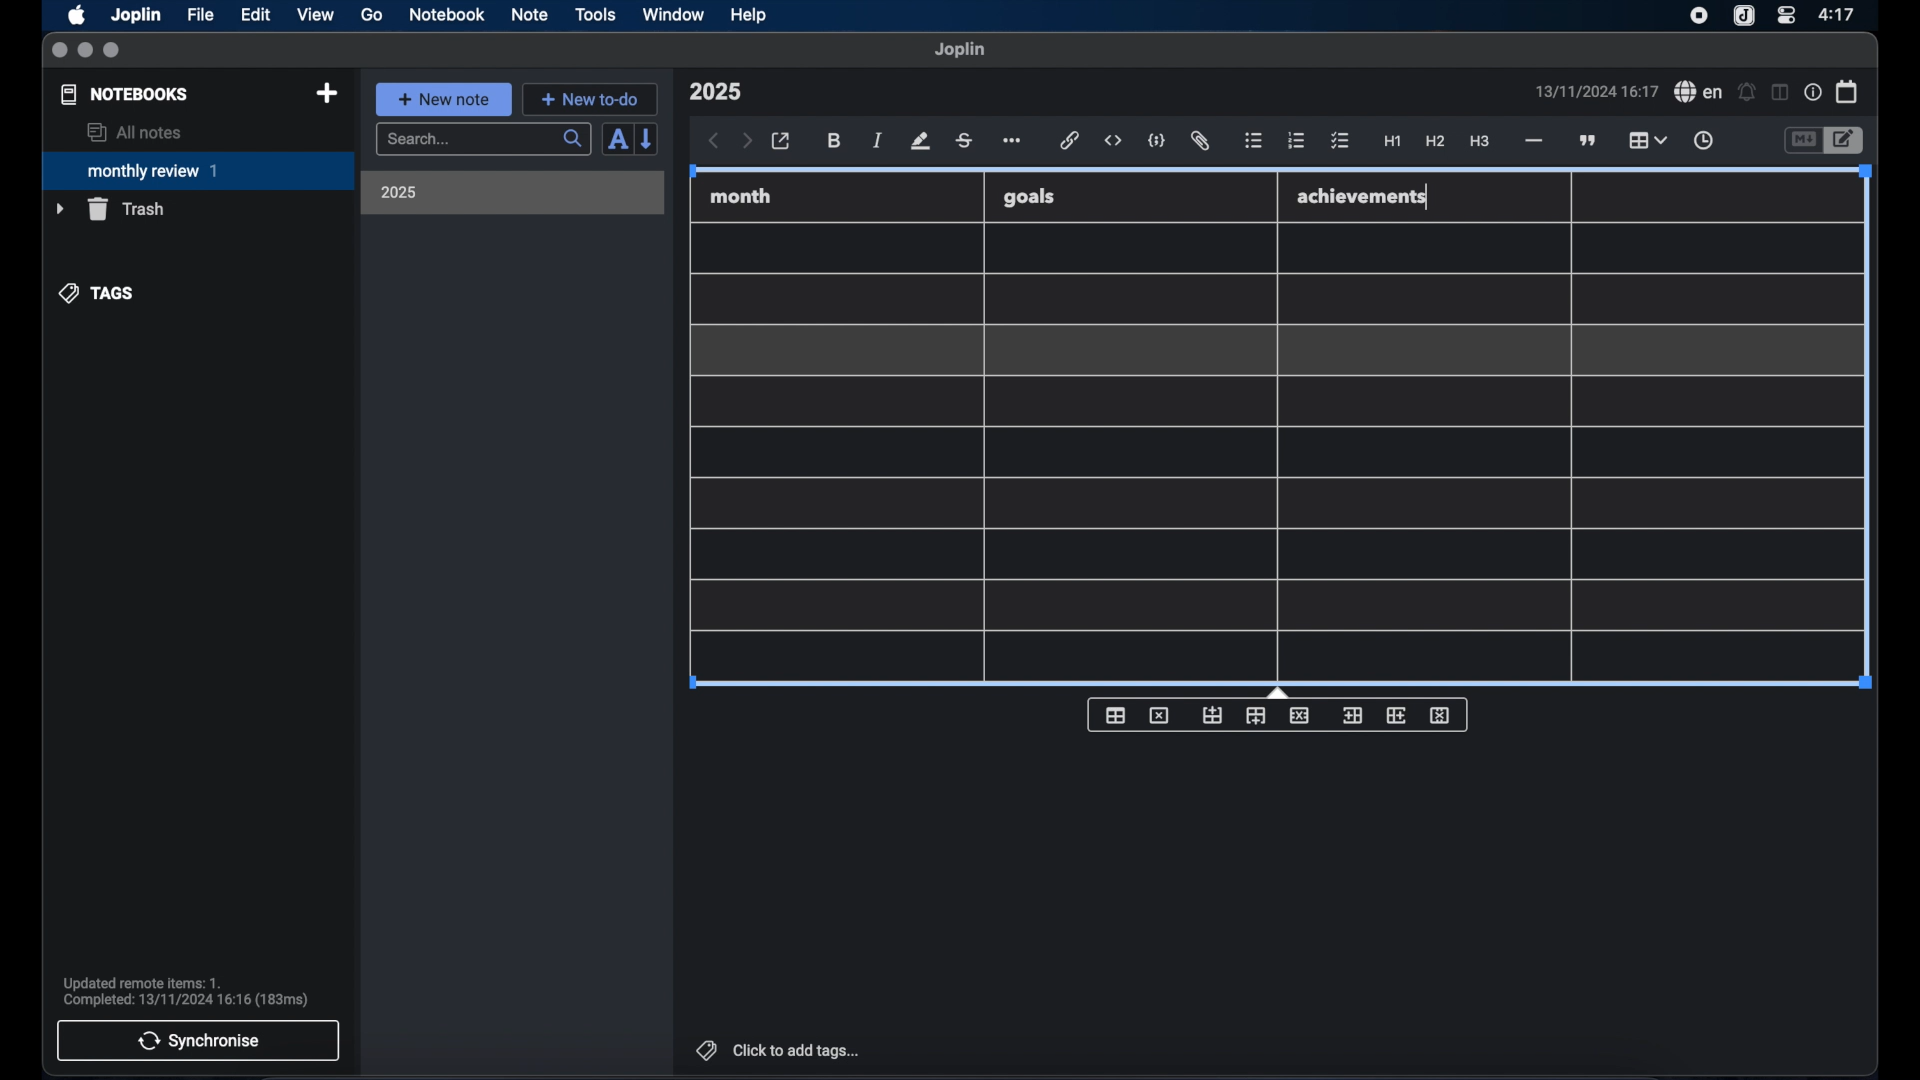  Describe the element at coordinates (1115, 715) in the screenshot. I see `insert table` at that location.